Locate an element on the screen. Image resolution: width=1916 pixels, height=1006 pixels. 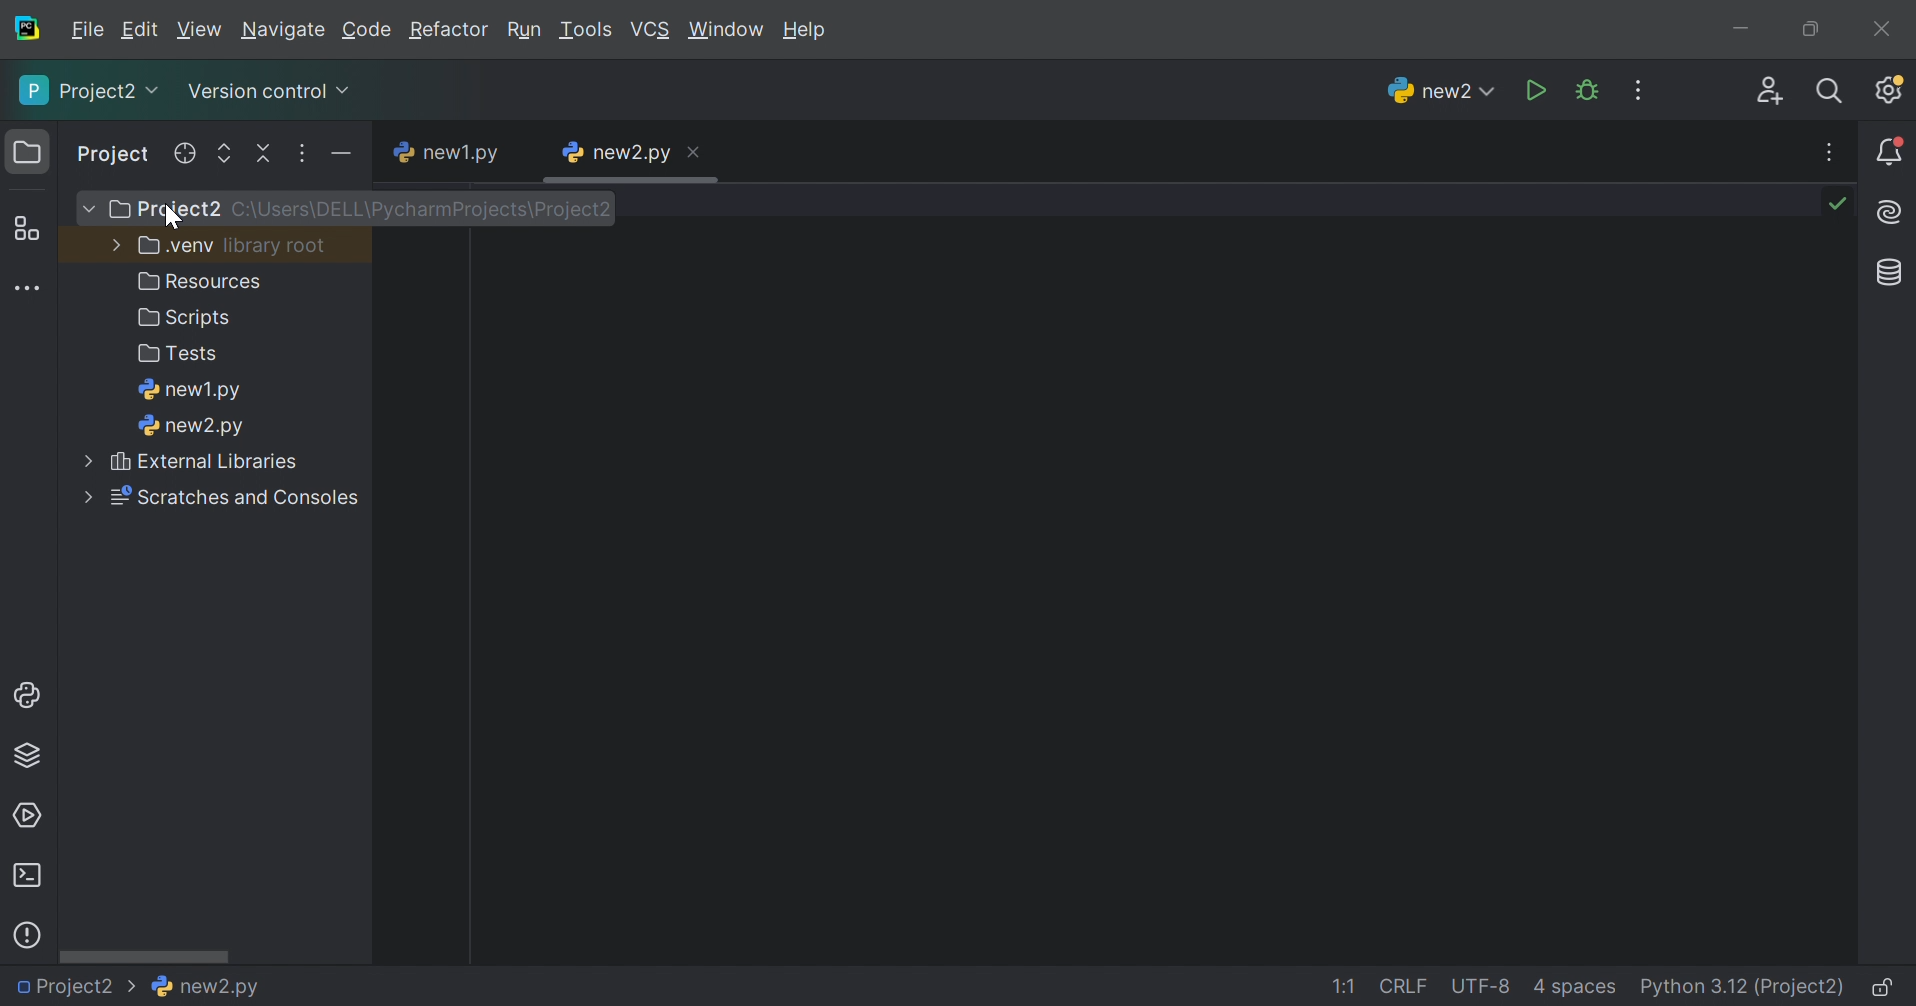
View is located at coordinates (199, 29).